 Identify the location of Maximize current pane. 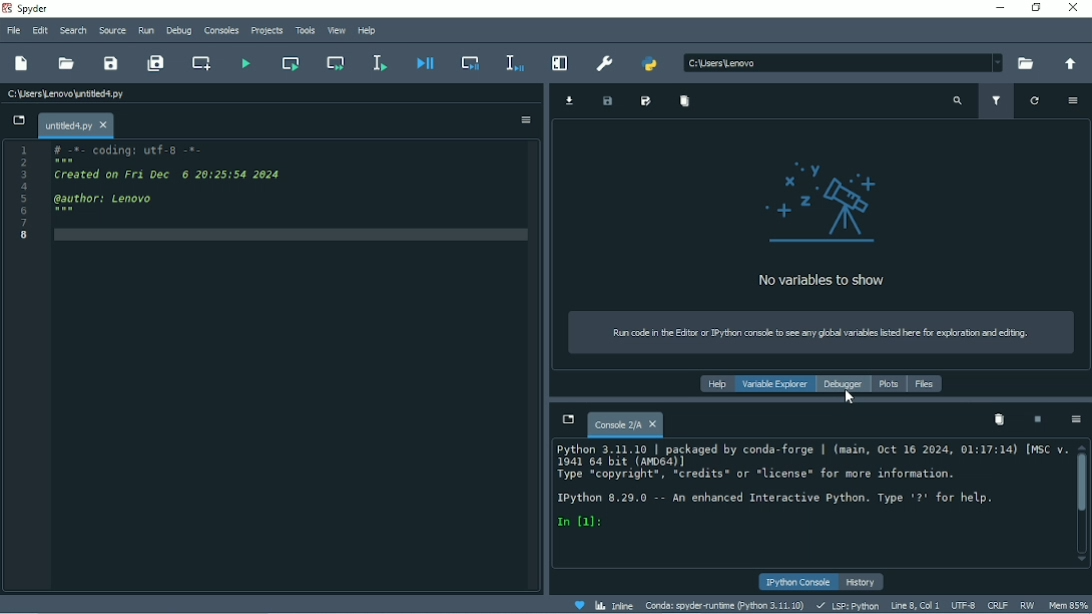
(558, 63).